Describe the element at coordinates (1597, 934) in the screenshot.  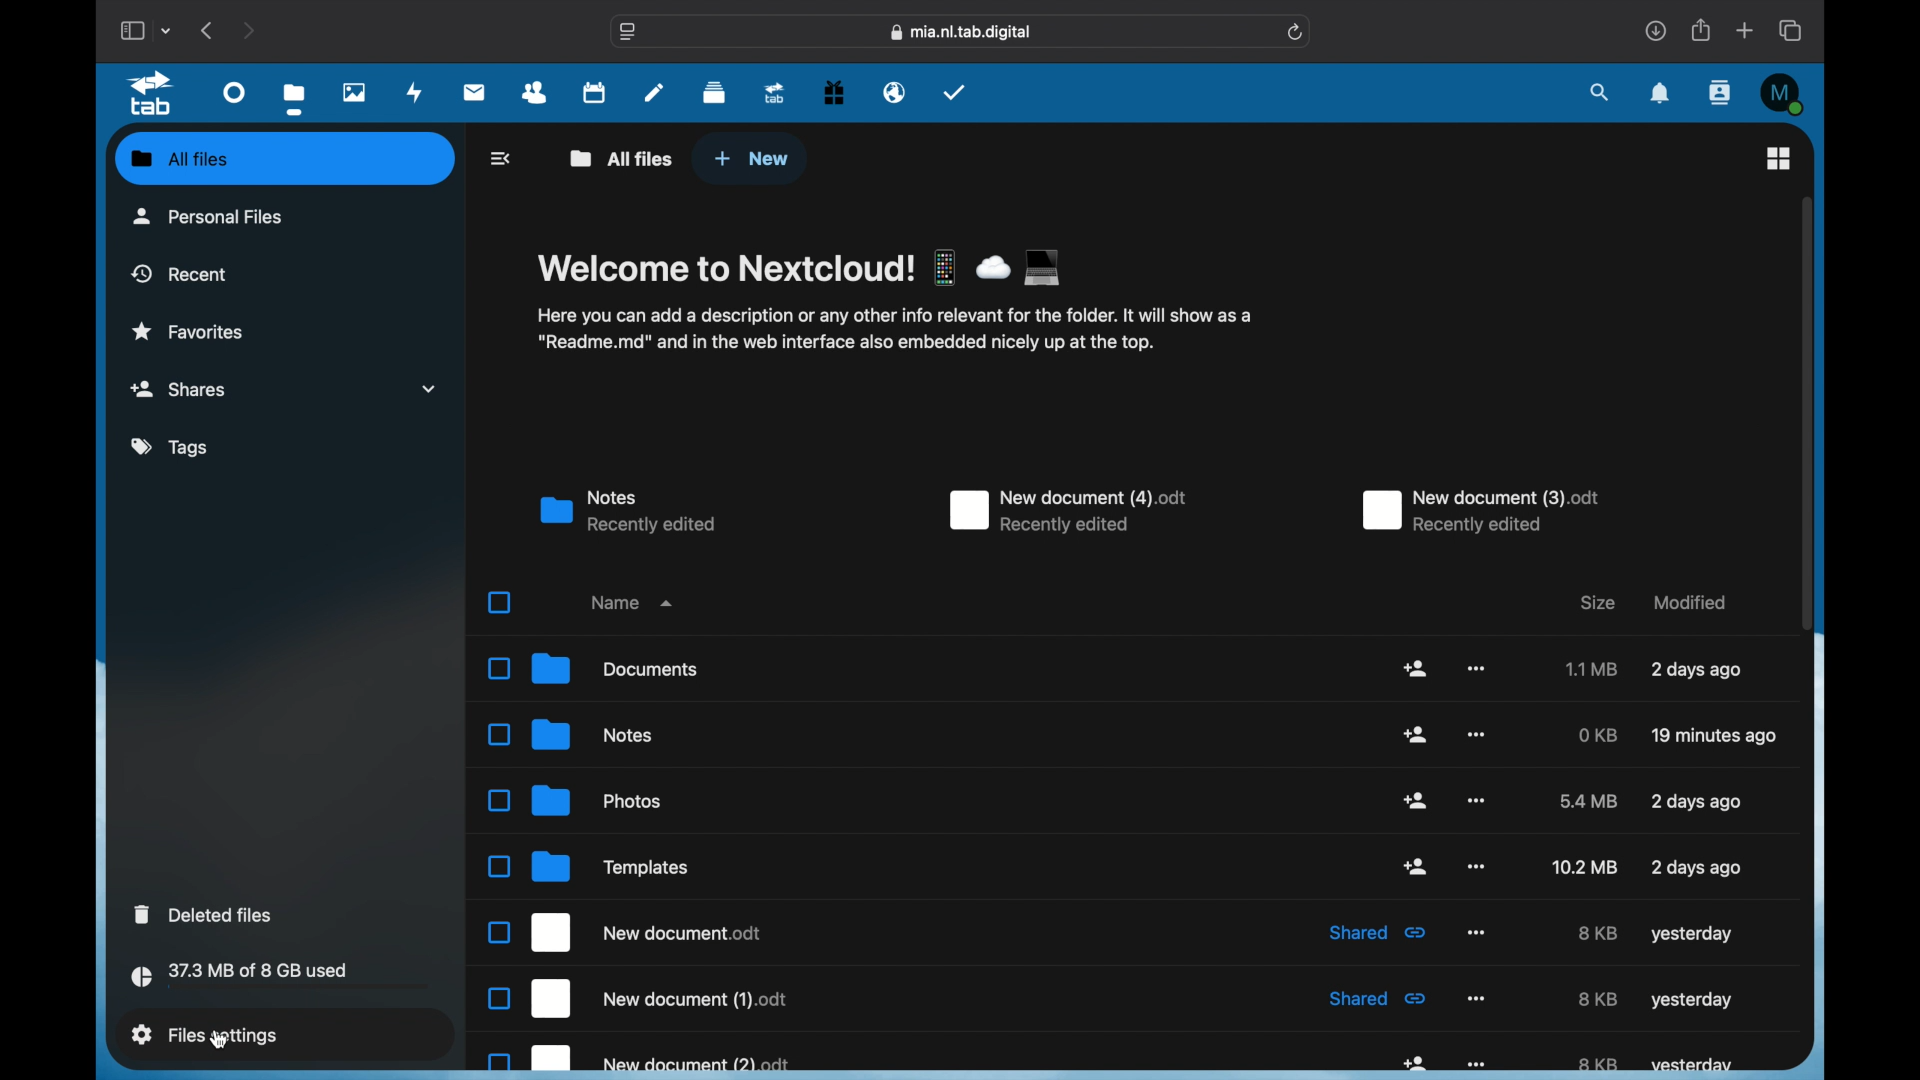
I see `size` at that location.